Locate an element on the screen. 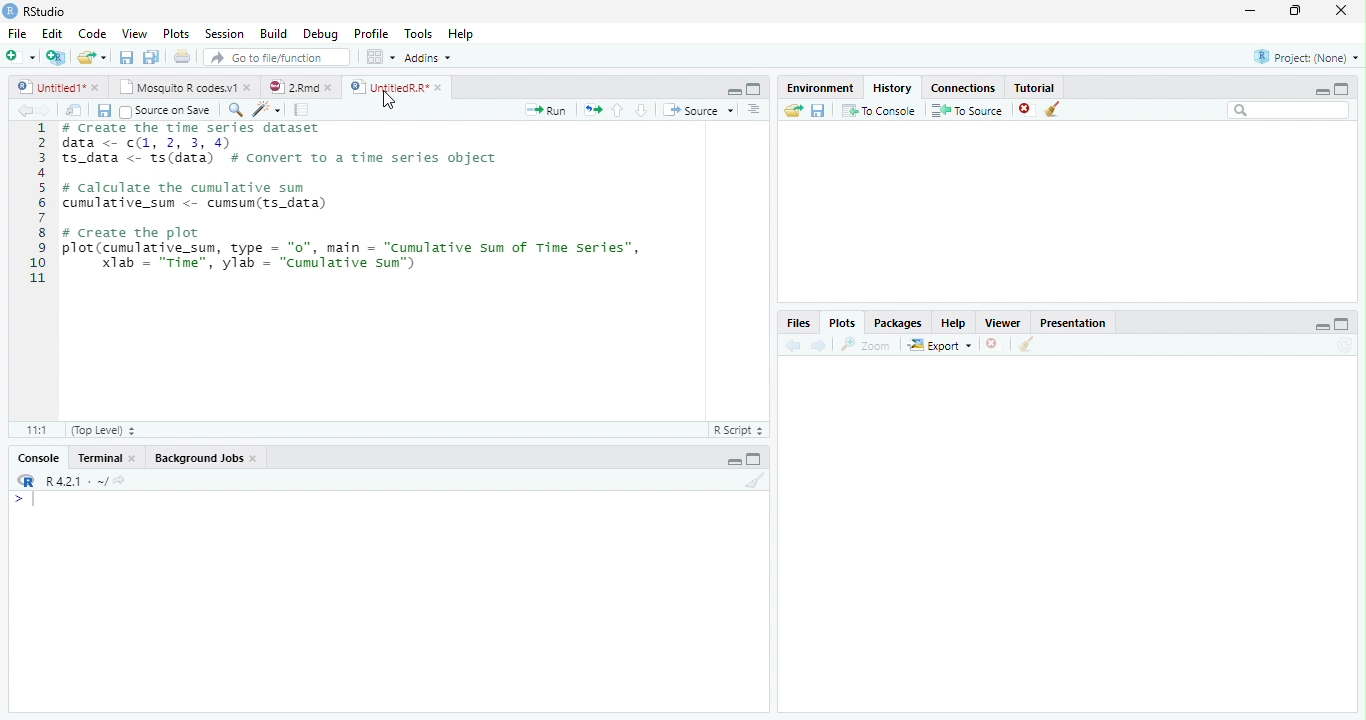  Save is located at coordinates (820, 111).